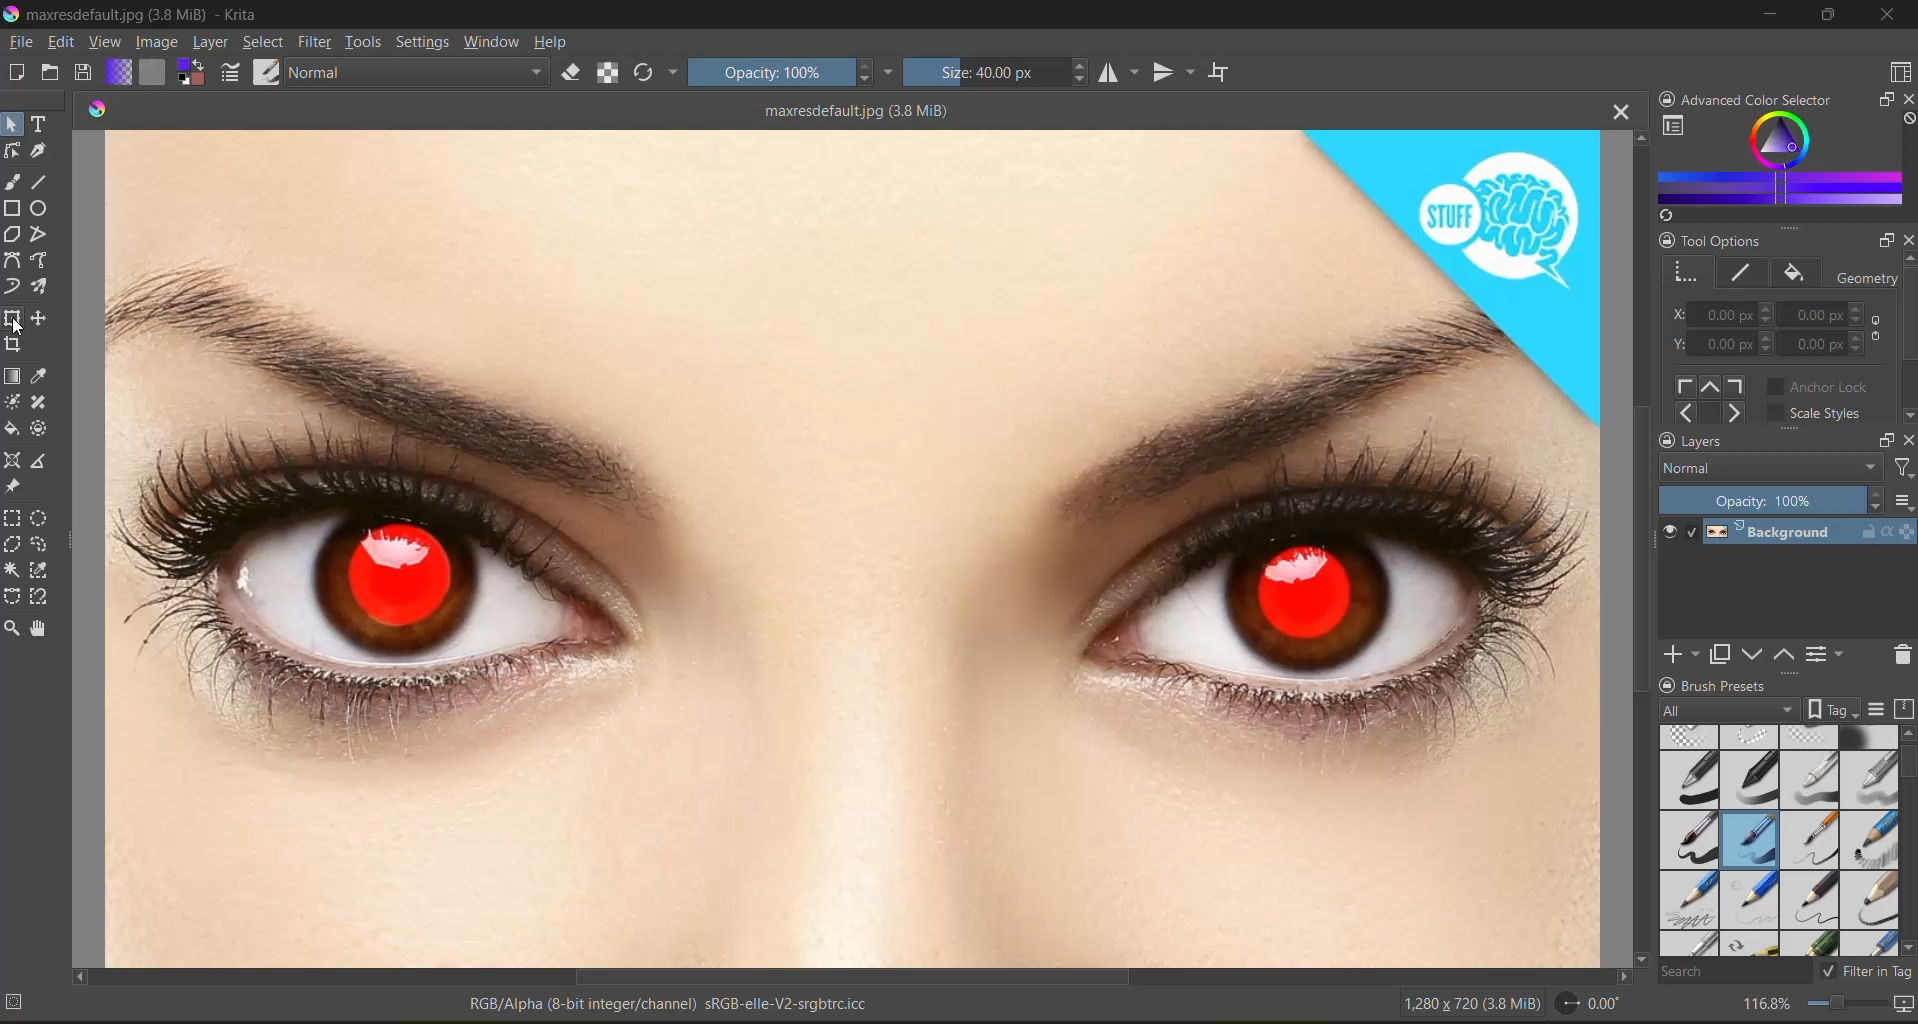 The image size is (1918, 1024). I want to click on mask down, so click(1755, 653).